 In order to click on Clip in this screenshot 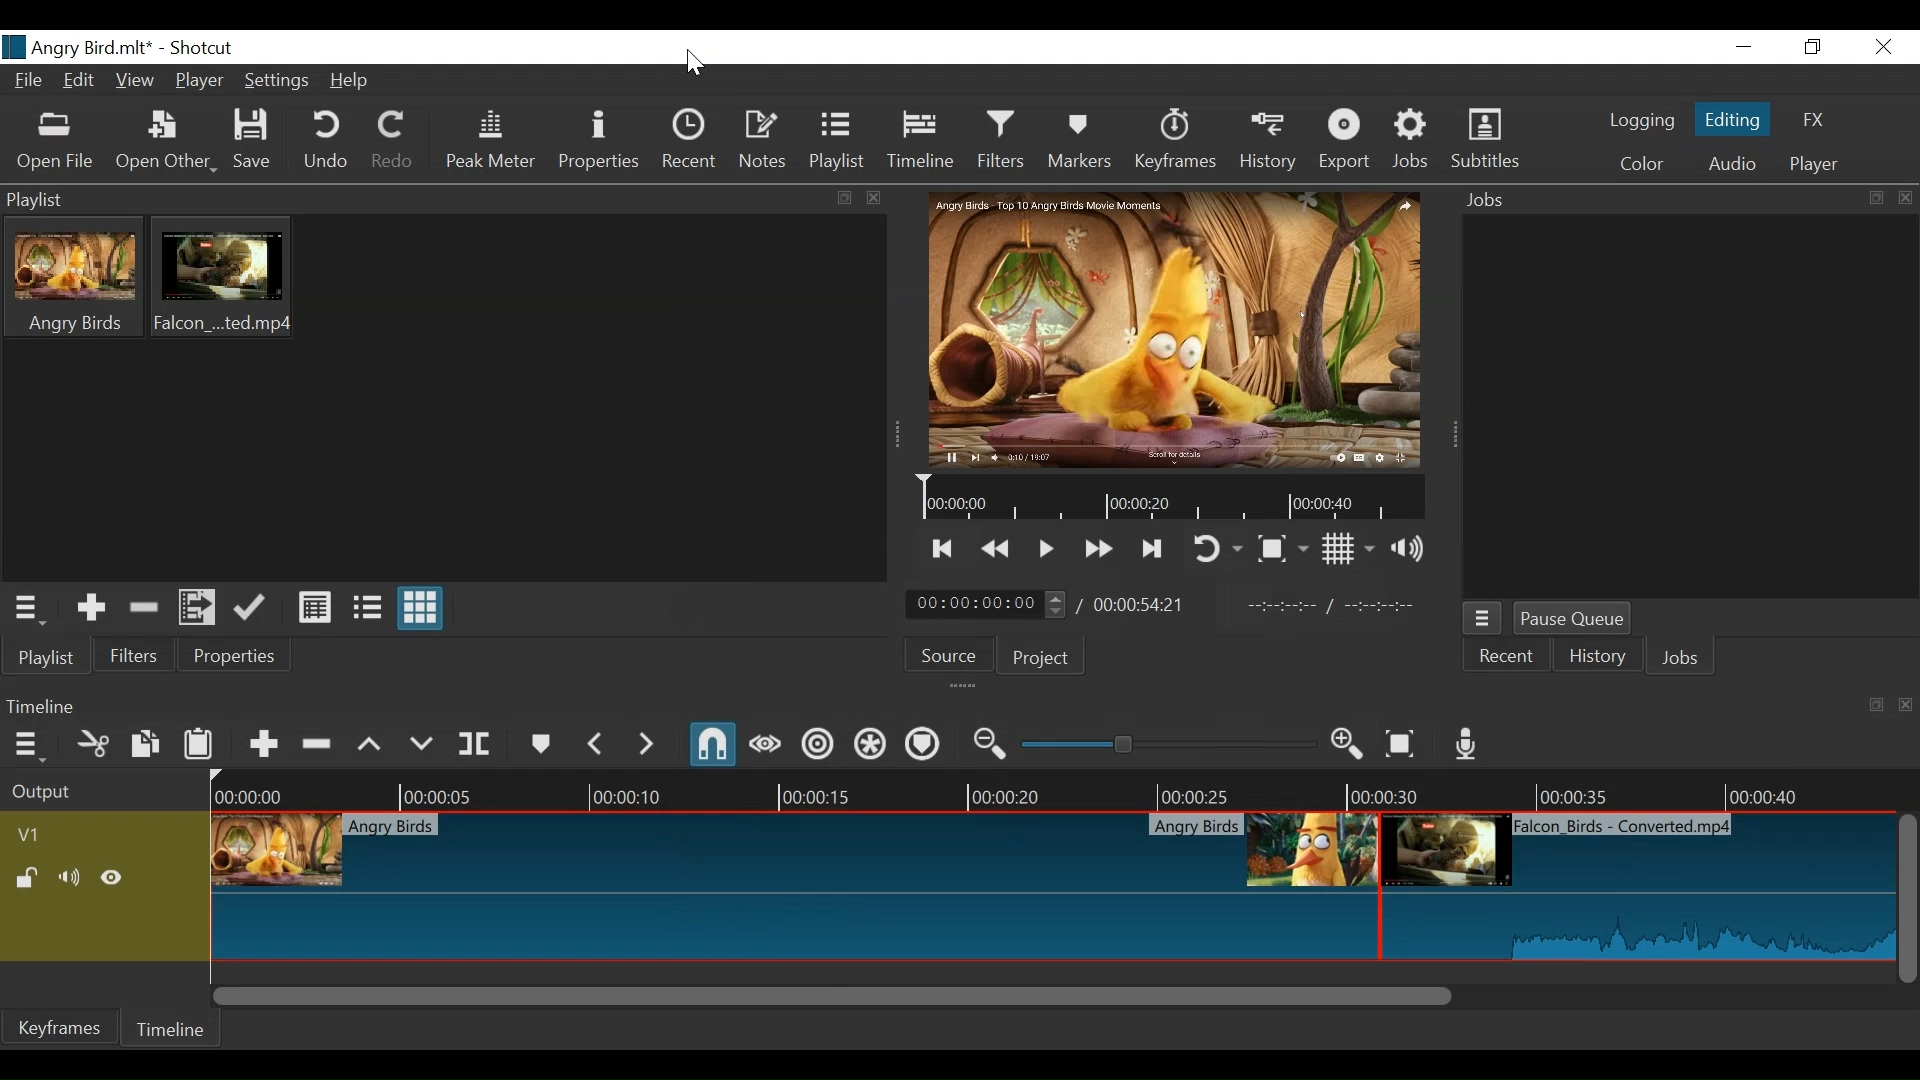, I will do `click(220, 278)`.